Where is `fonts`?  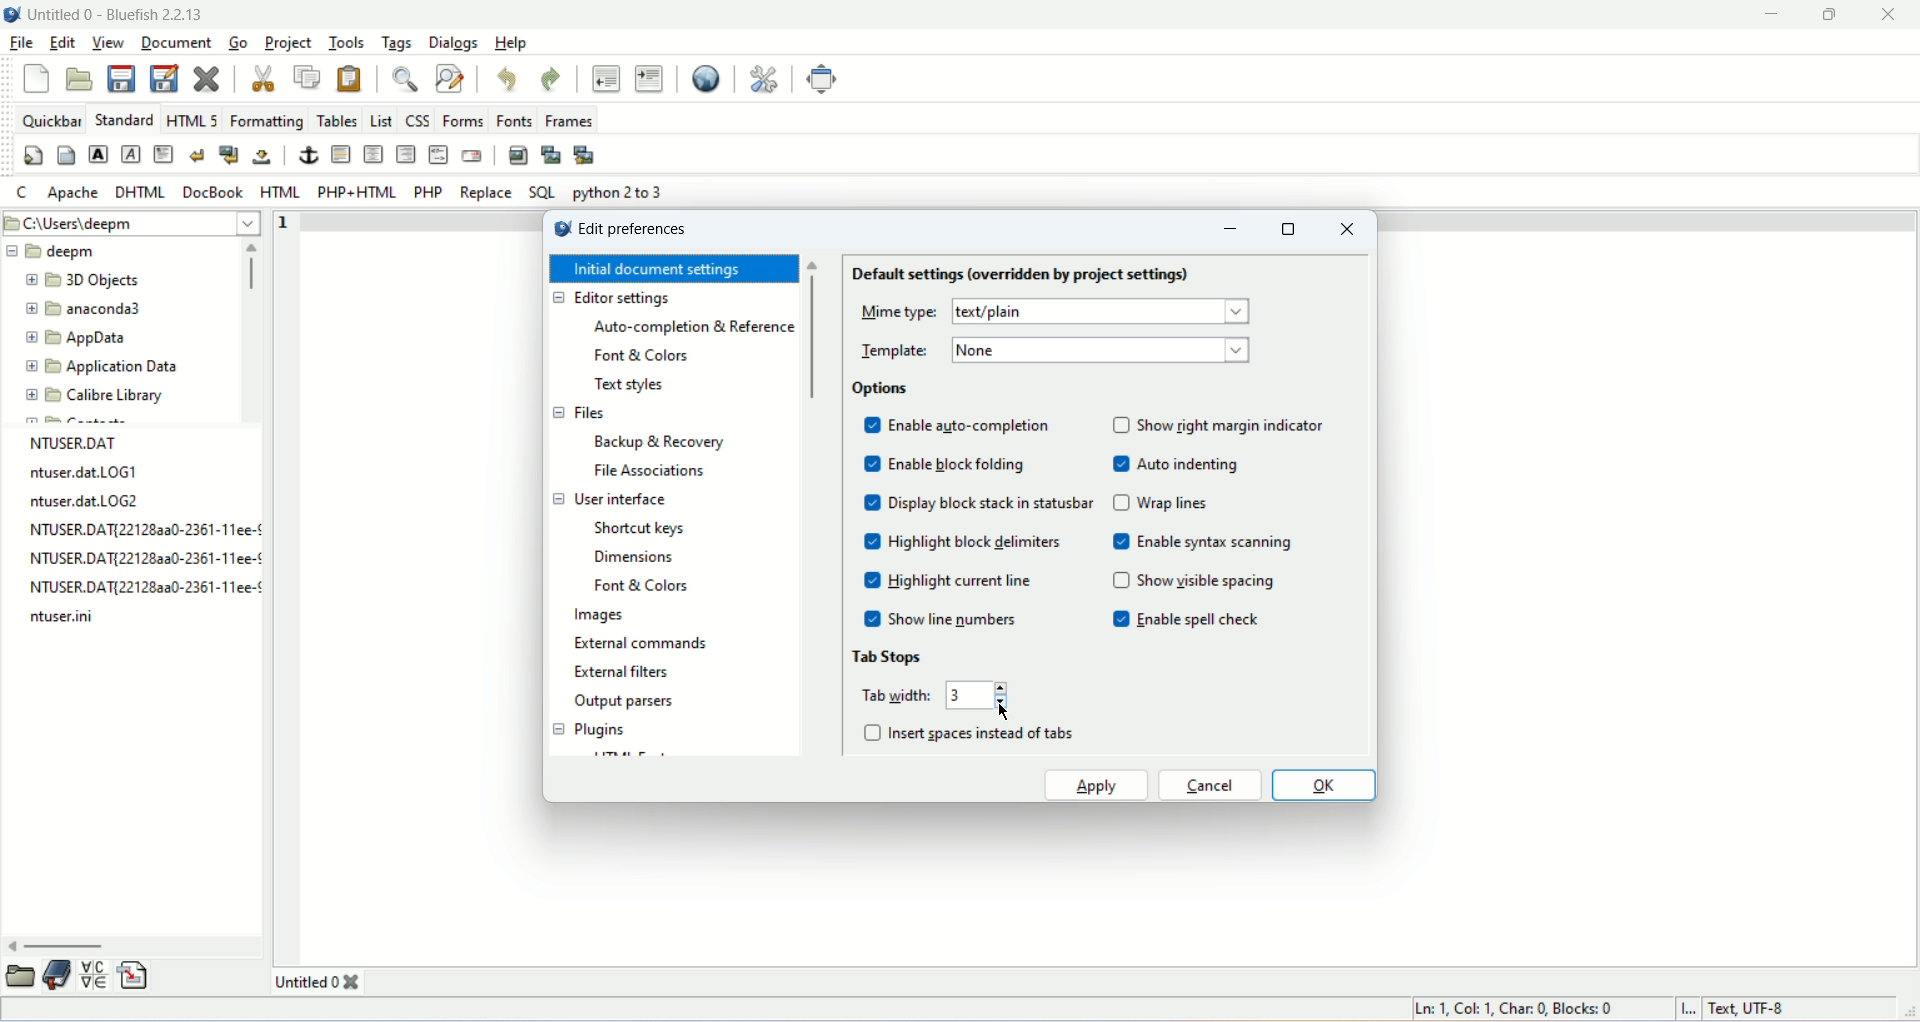
fonts is located at coordinates (515, 120).